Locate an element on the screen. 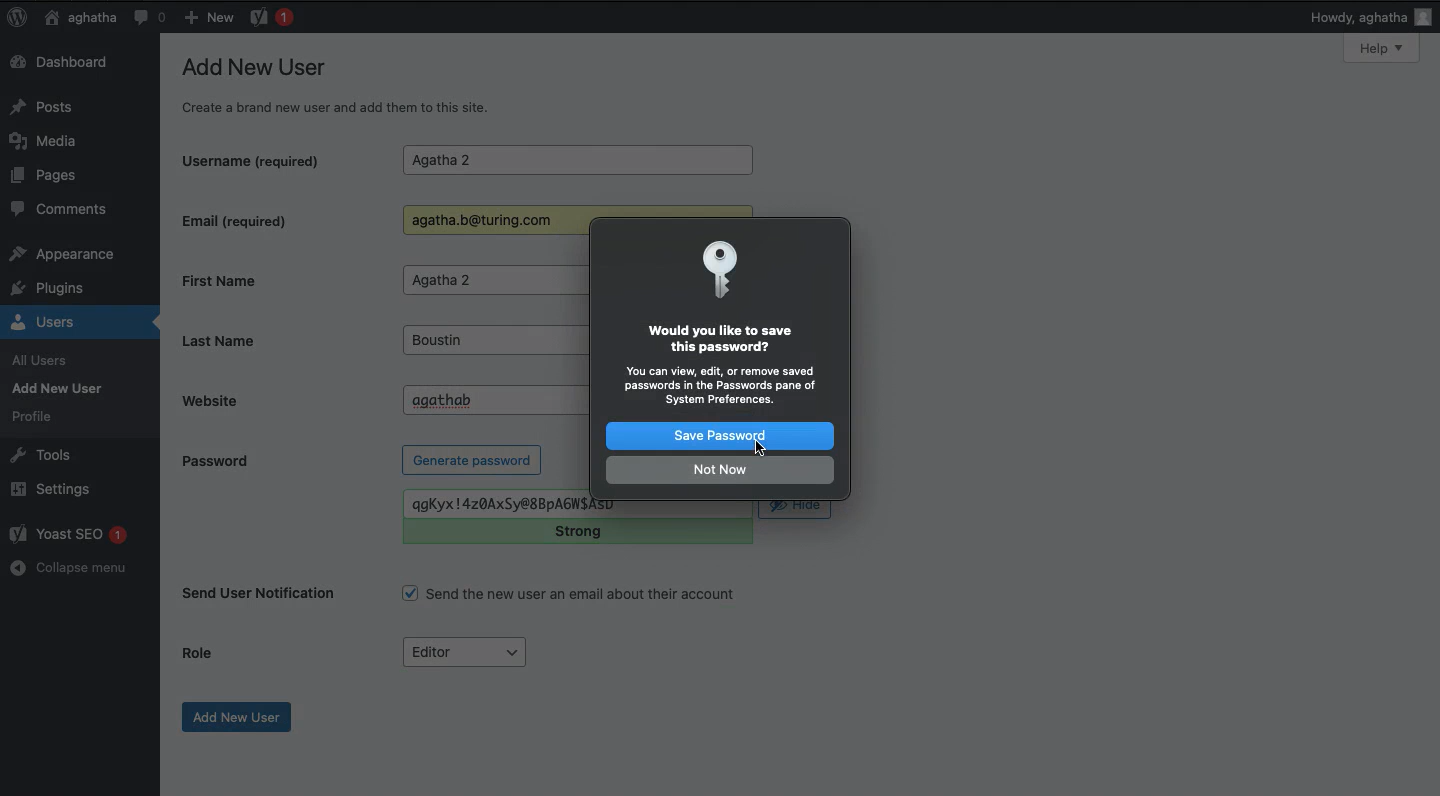 The image size is (1440, 796). Would you like to save this password? You can view, edit, or remove saved passwords in the Passwords pane of System Preferences. is located at coordinates (713, 367).